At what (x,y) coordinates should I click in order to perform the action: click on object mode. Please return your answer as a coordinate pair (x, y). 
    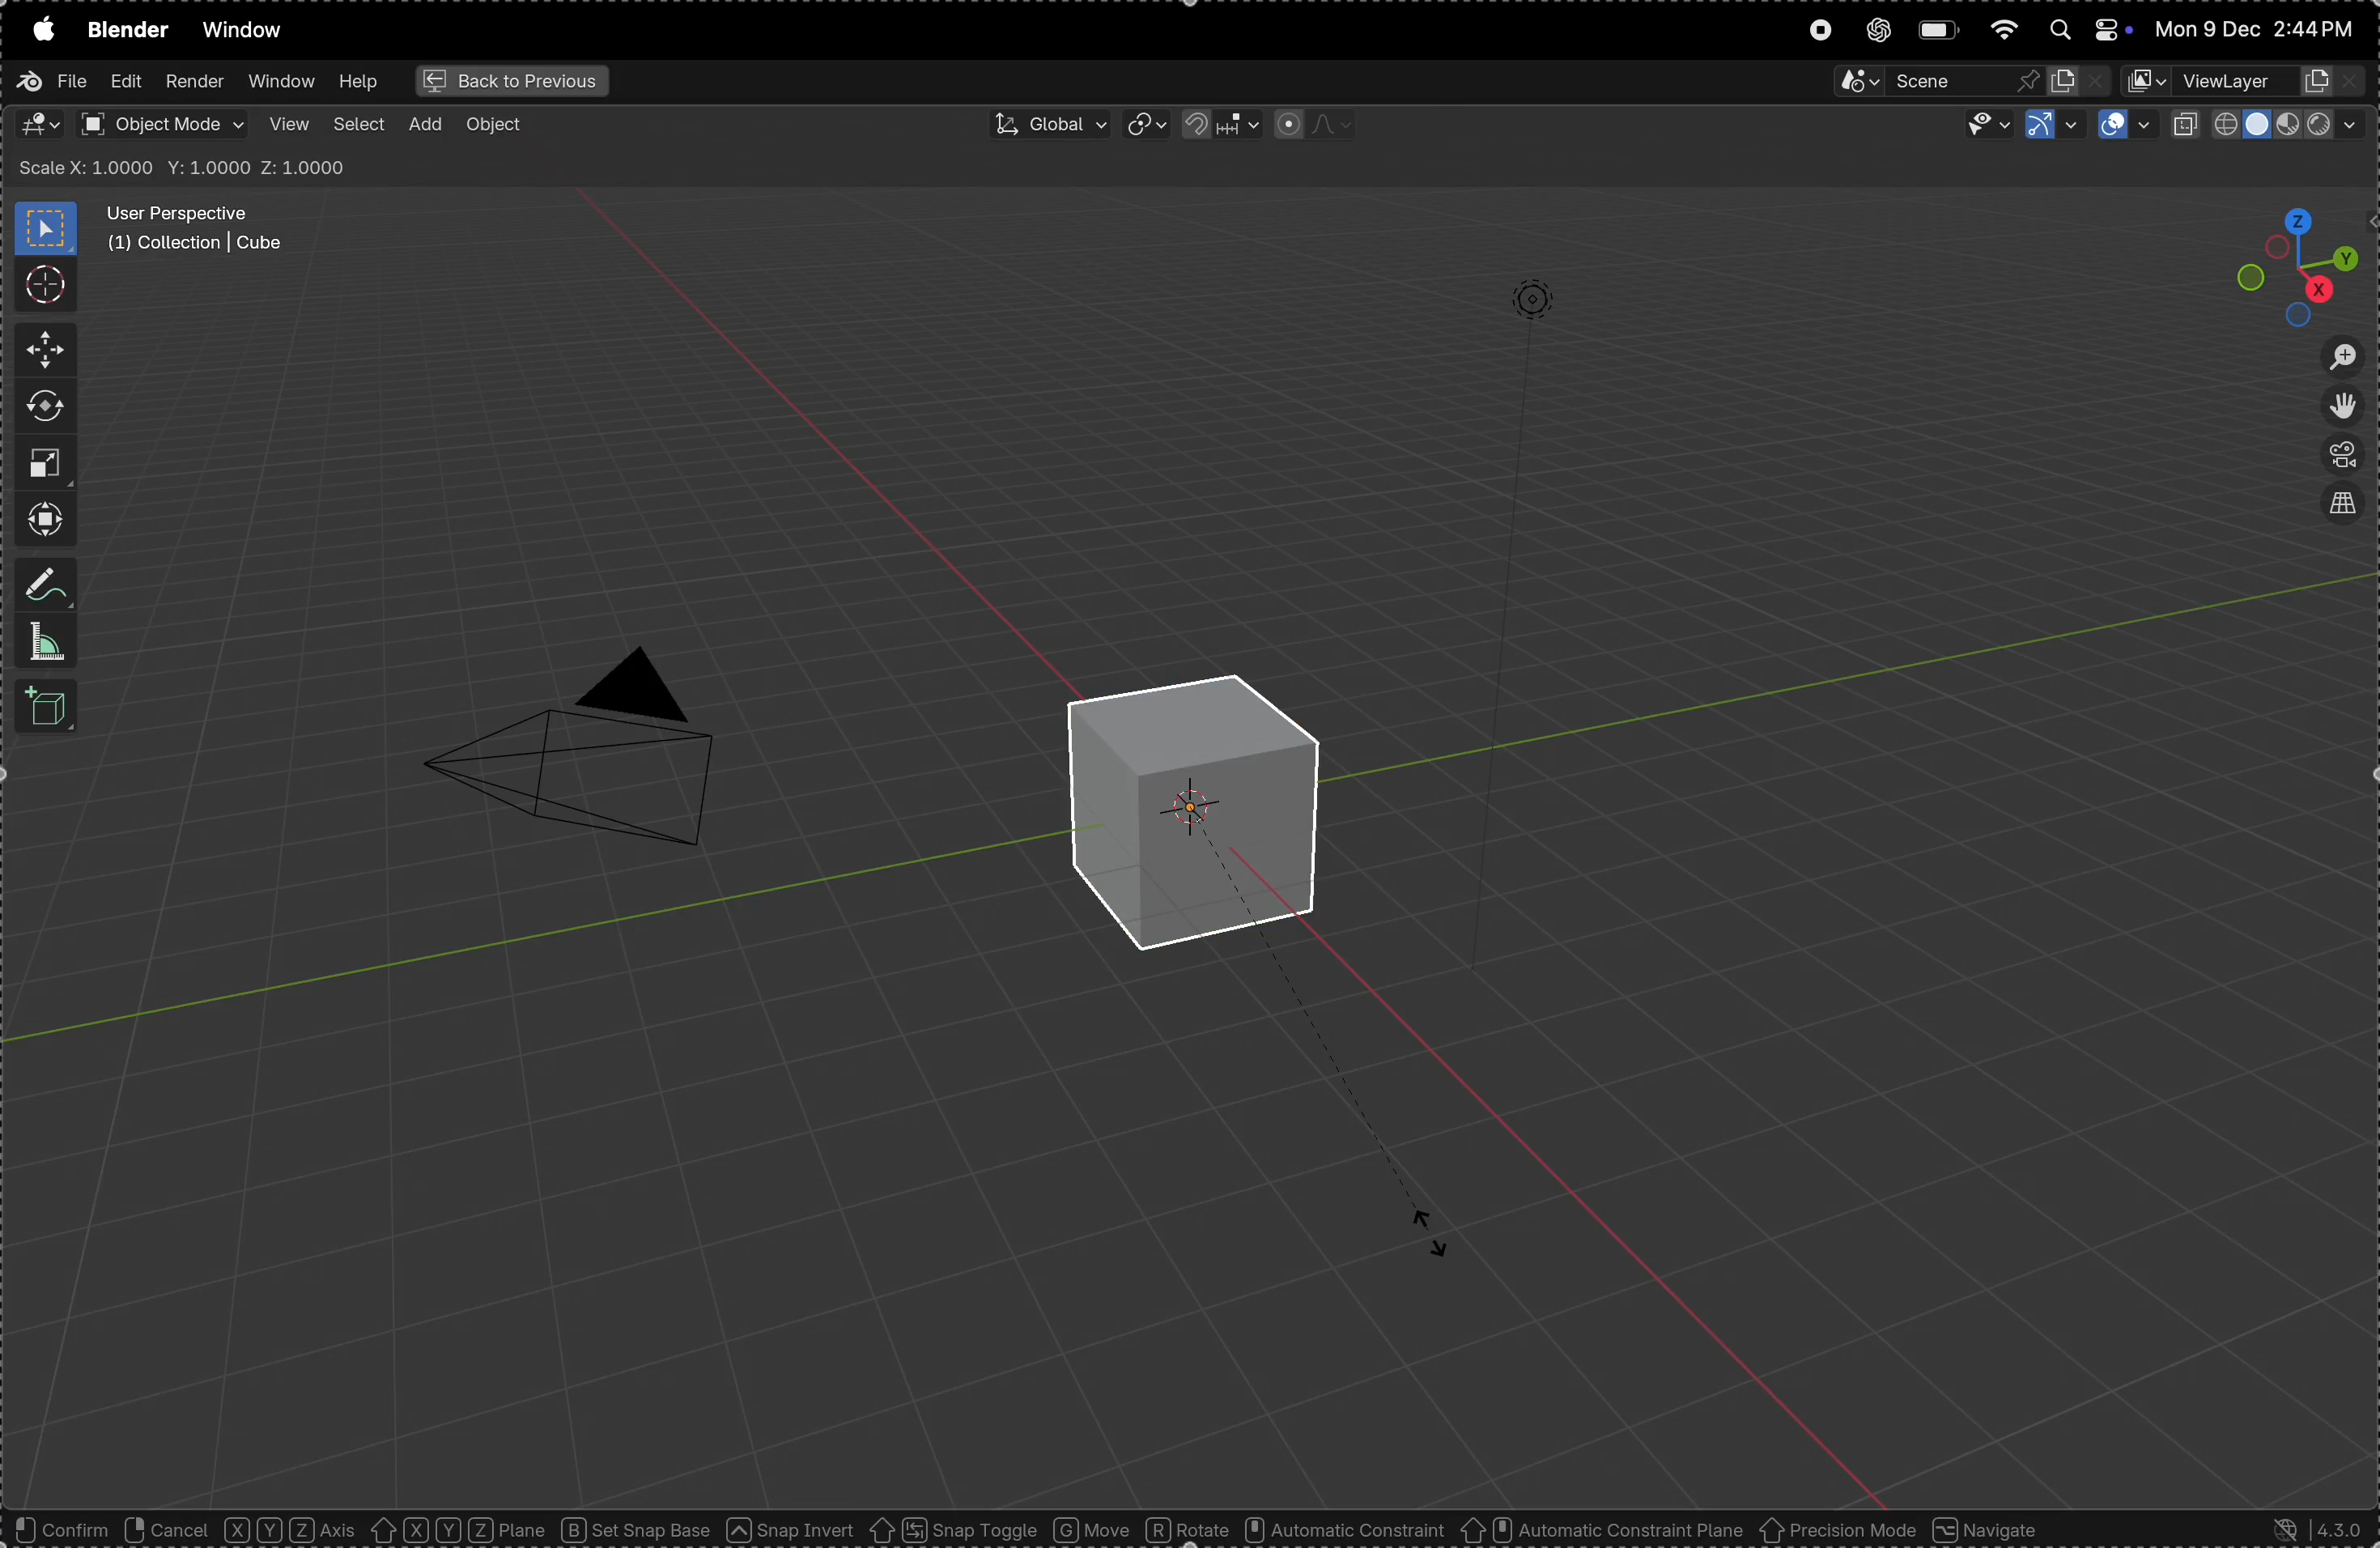
    Looking at the image, I should click on (164, 124).